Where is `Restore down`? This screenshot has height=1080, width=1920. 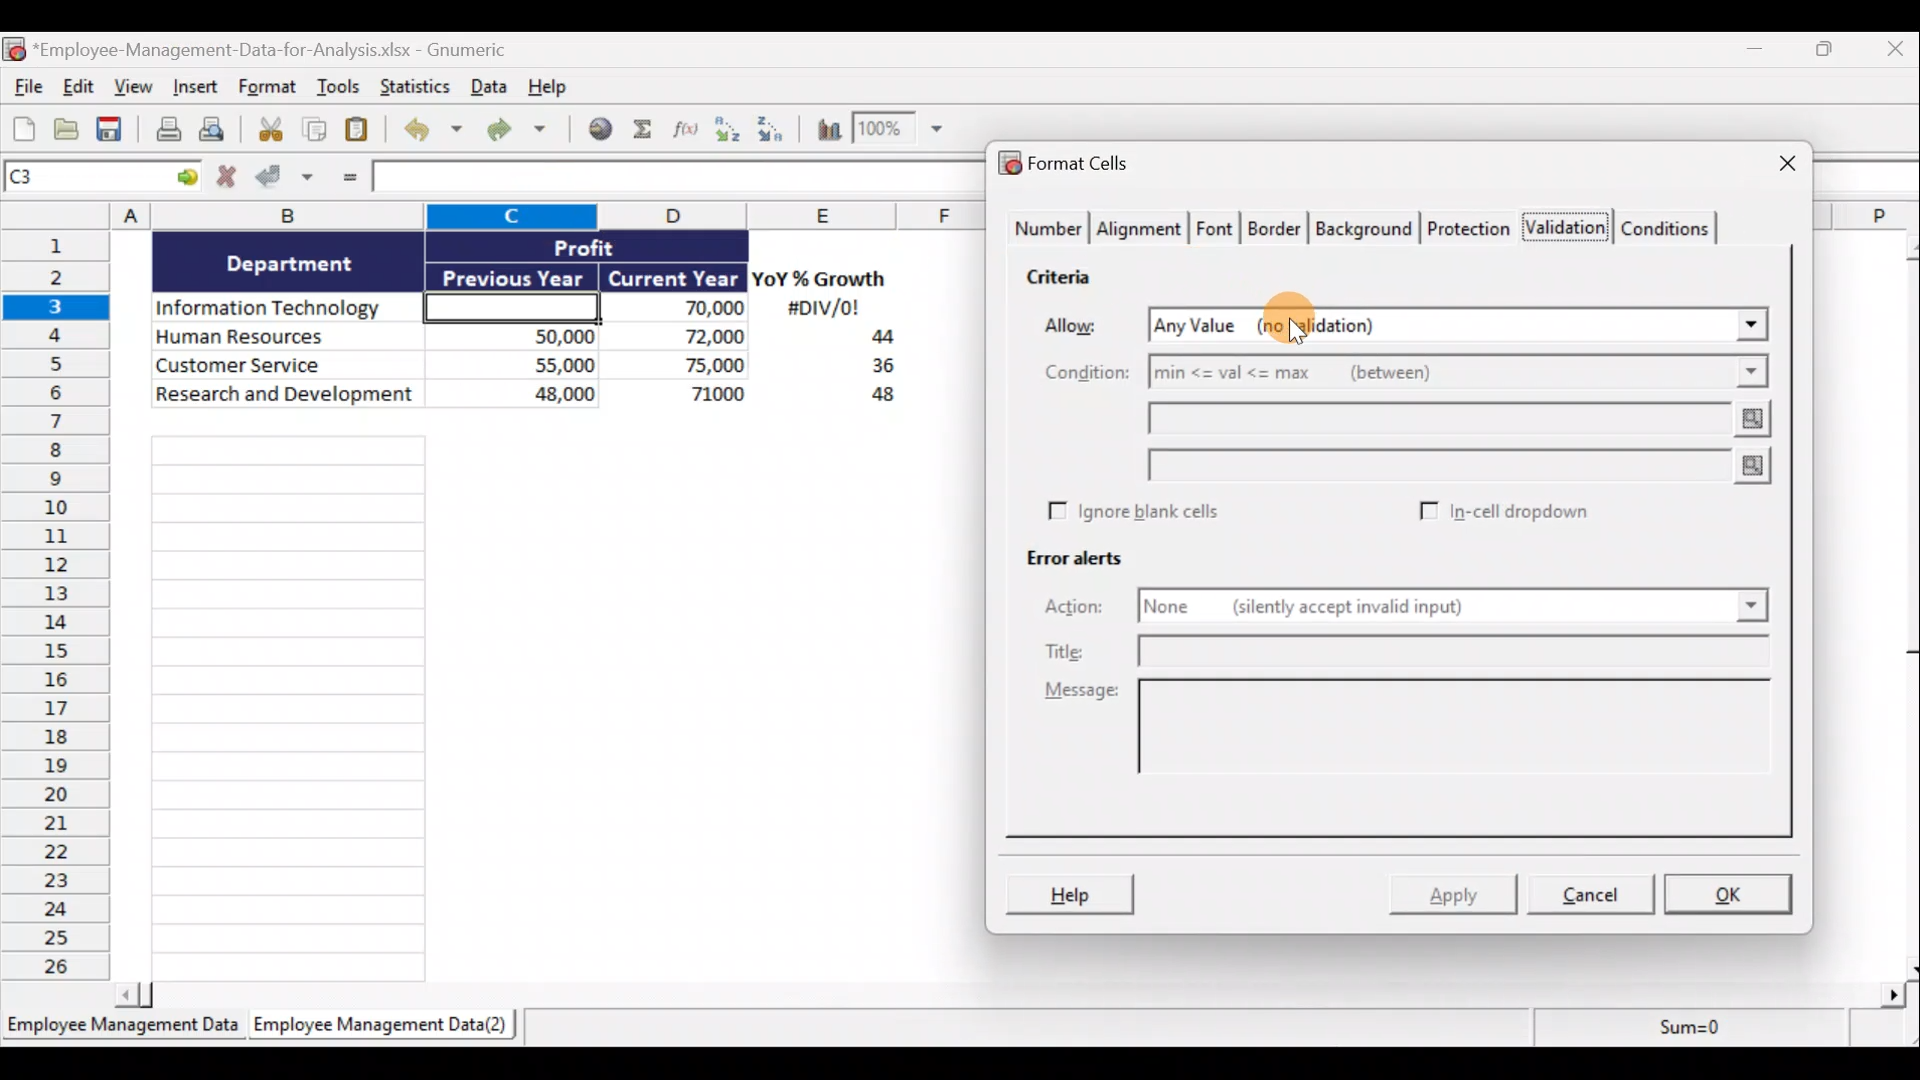
Restore down is located at coordinates (1826, 54).